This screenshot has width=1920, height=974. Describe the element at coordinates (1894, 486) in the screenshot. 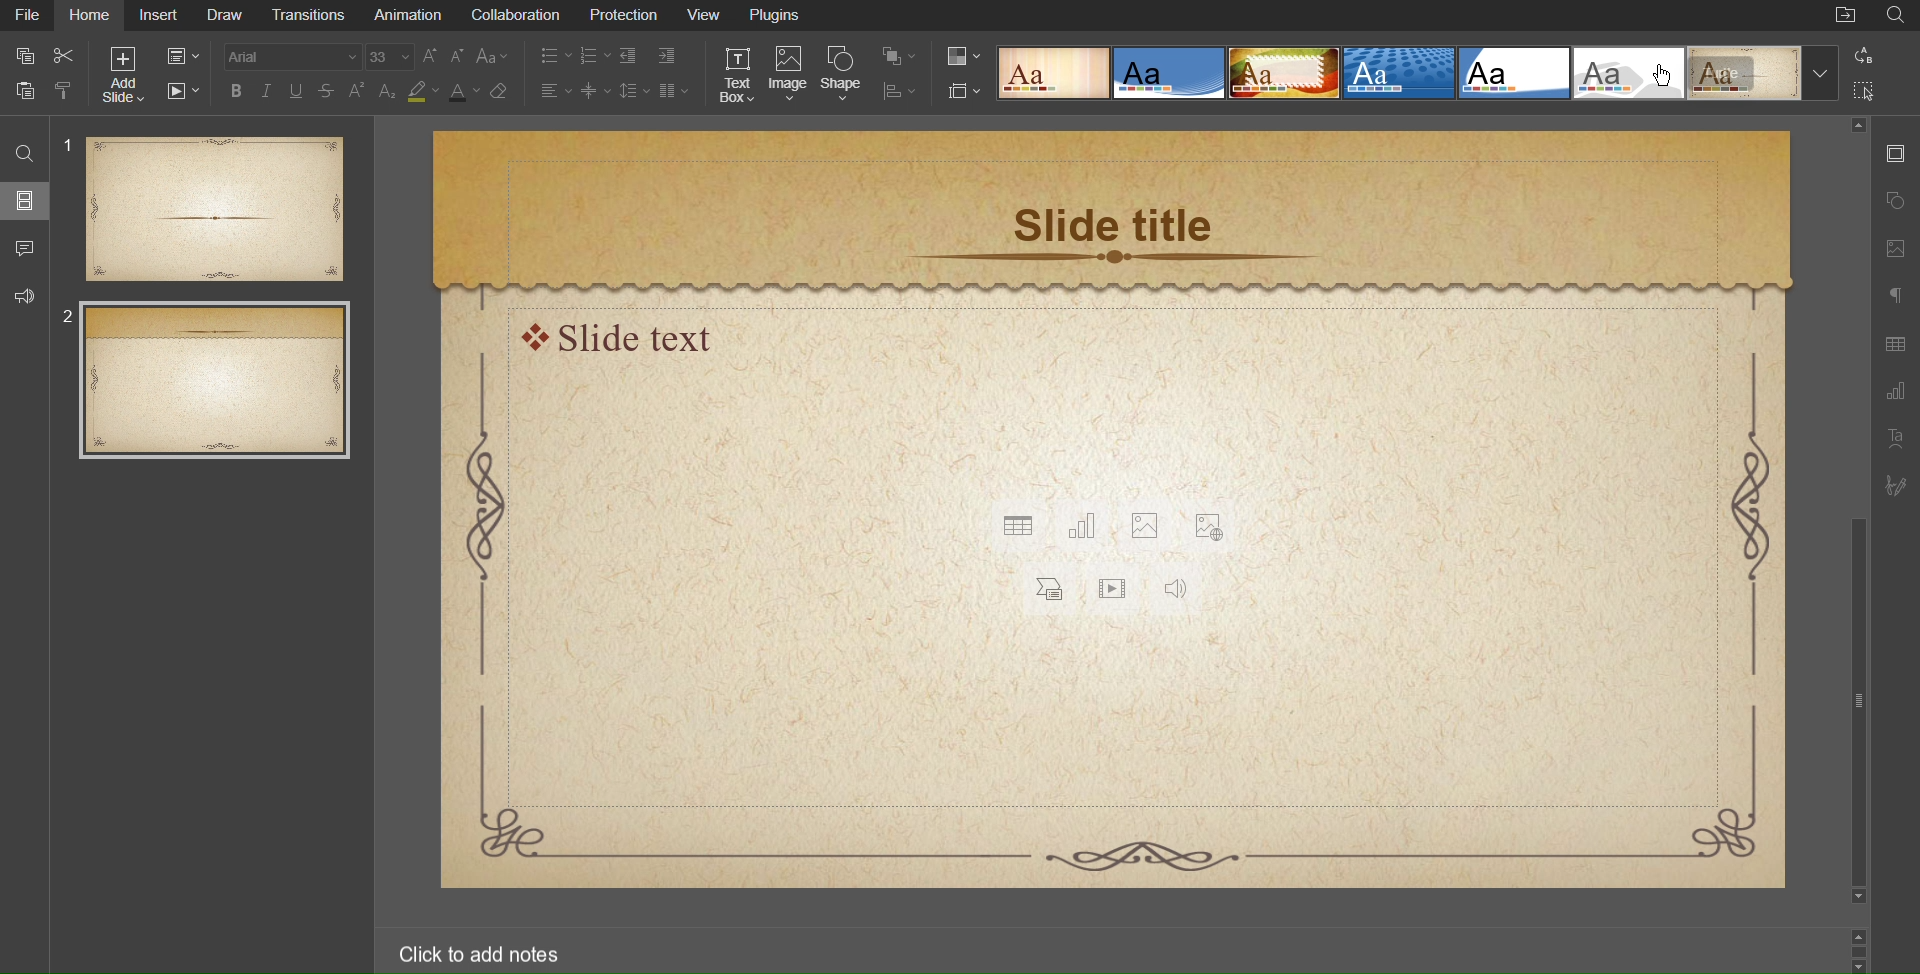

I see `Signature` at that location.